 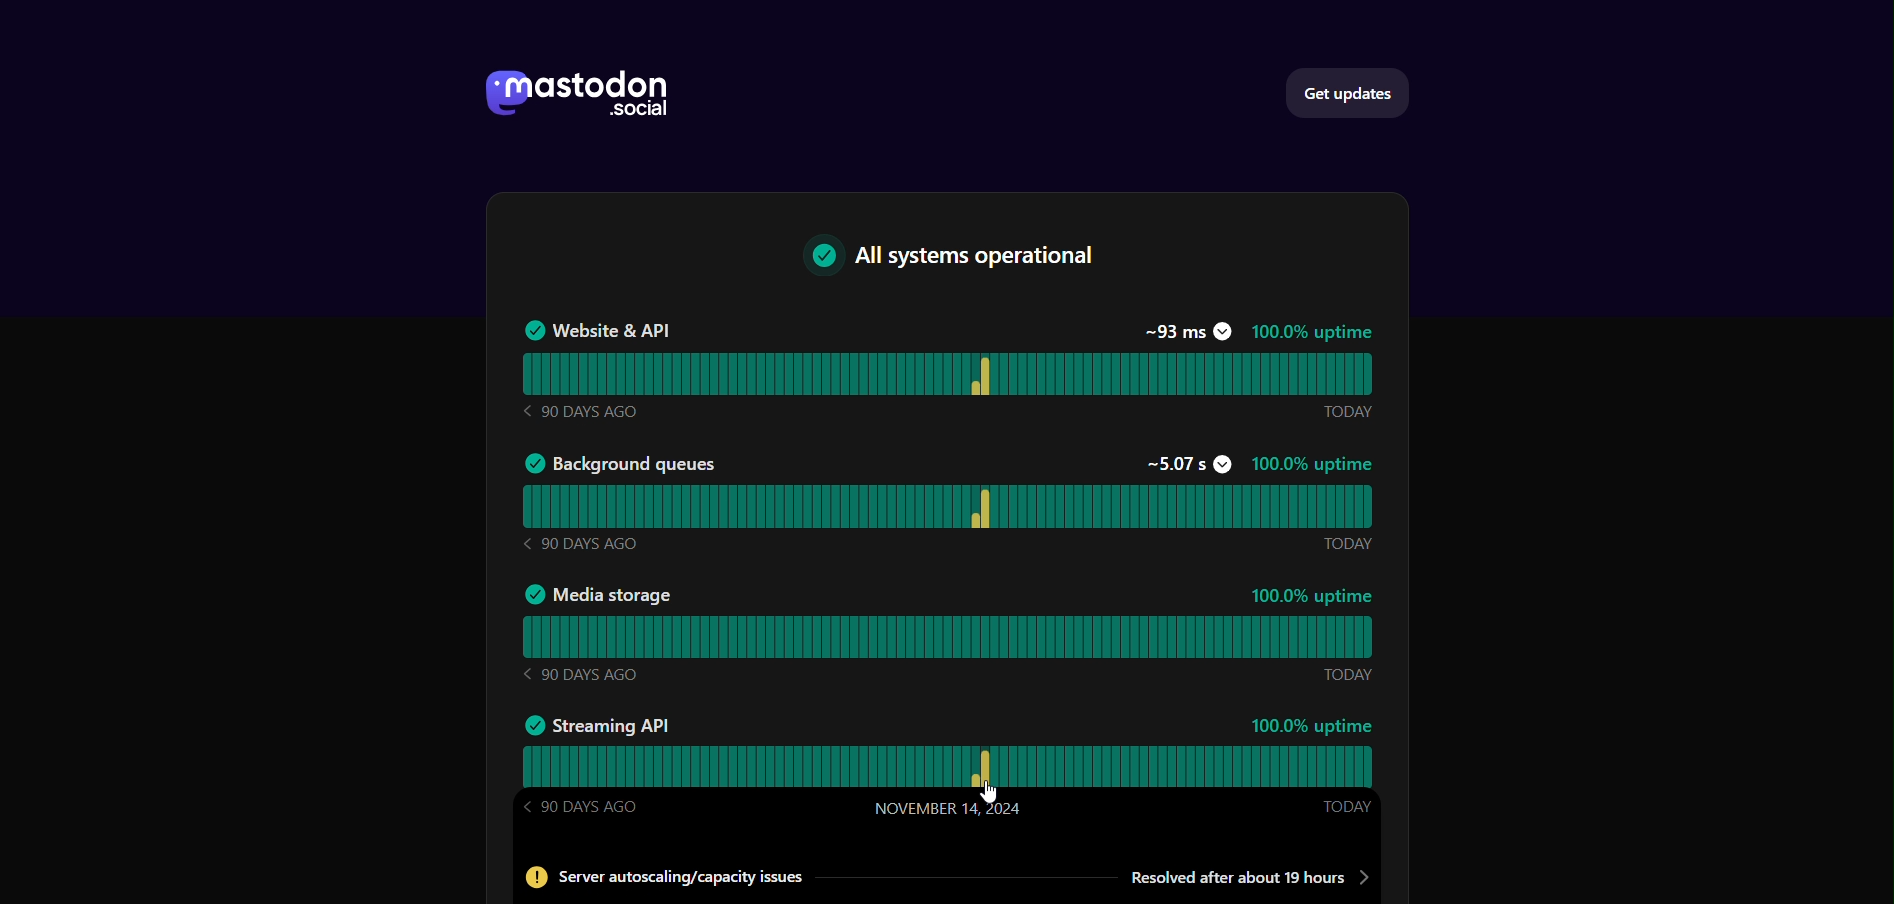 What do you see at coordinates (959, 260) in the screenshot?
I see `text` at bounding box center [959, 260].